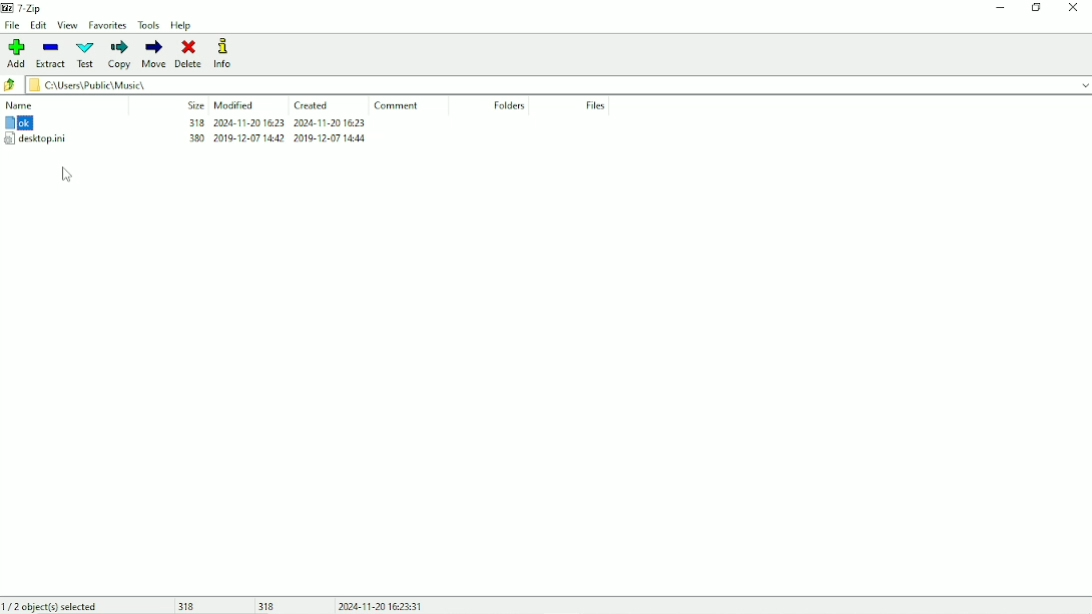  I want to click on Size, so click(196, 105).